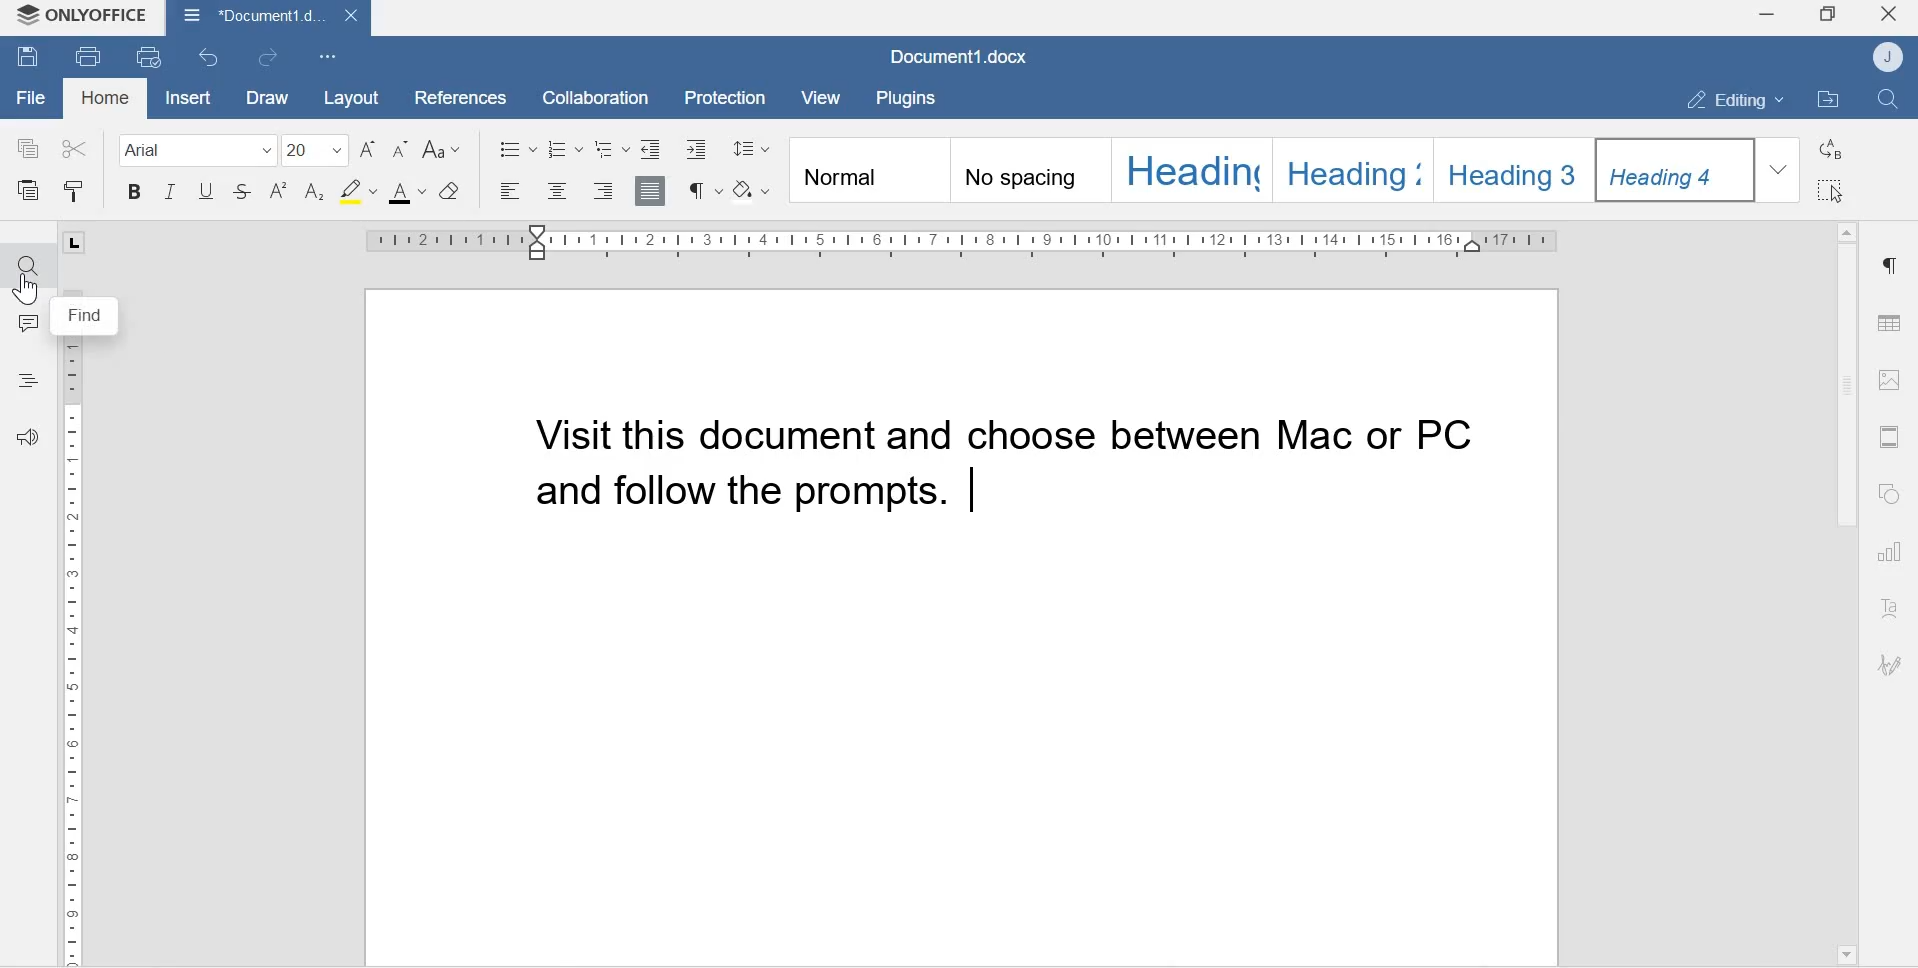 This screenshot has width=1918, height=968. What do you see at coordinates (651, 189) in the screenshot?
I see `Justified` at bounding box center [651, 189].